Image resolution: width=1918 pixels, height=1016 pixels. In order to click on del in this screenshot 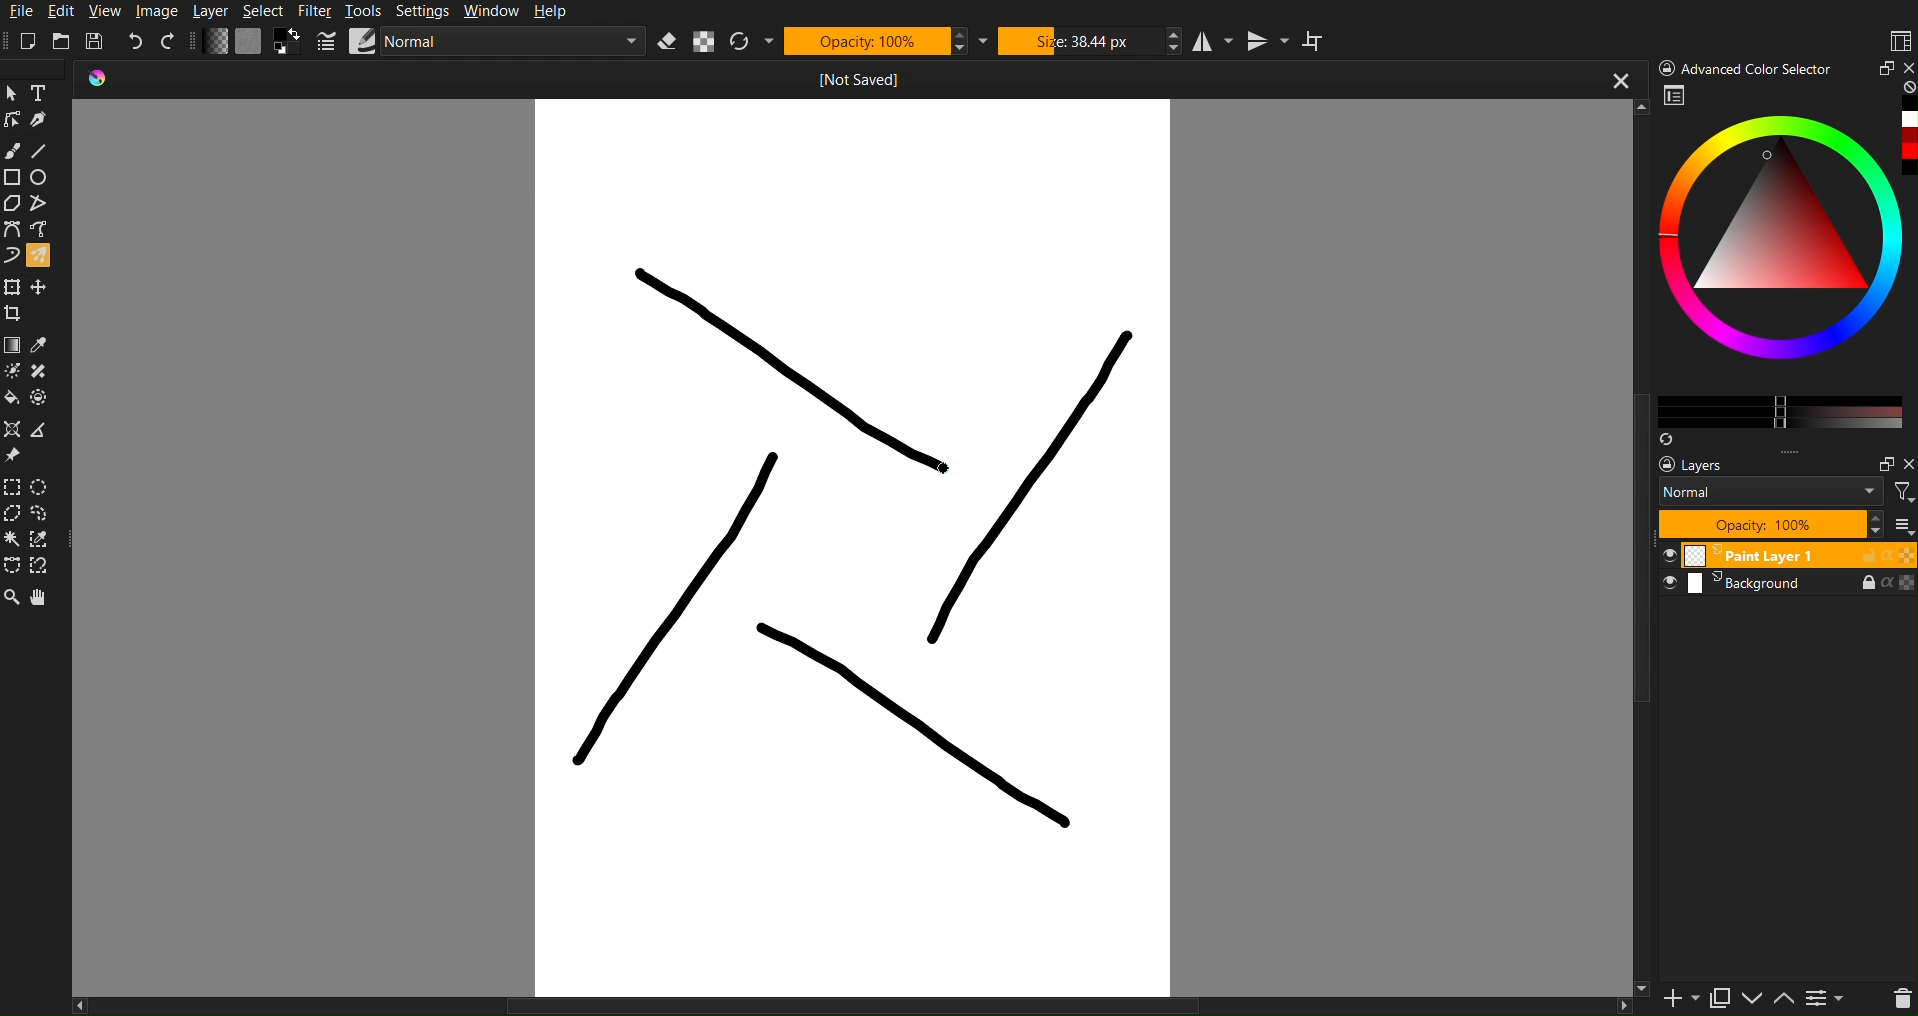, I will do `click(1894, 1000)`.